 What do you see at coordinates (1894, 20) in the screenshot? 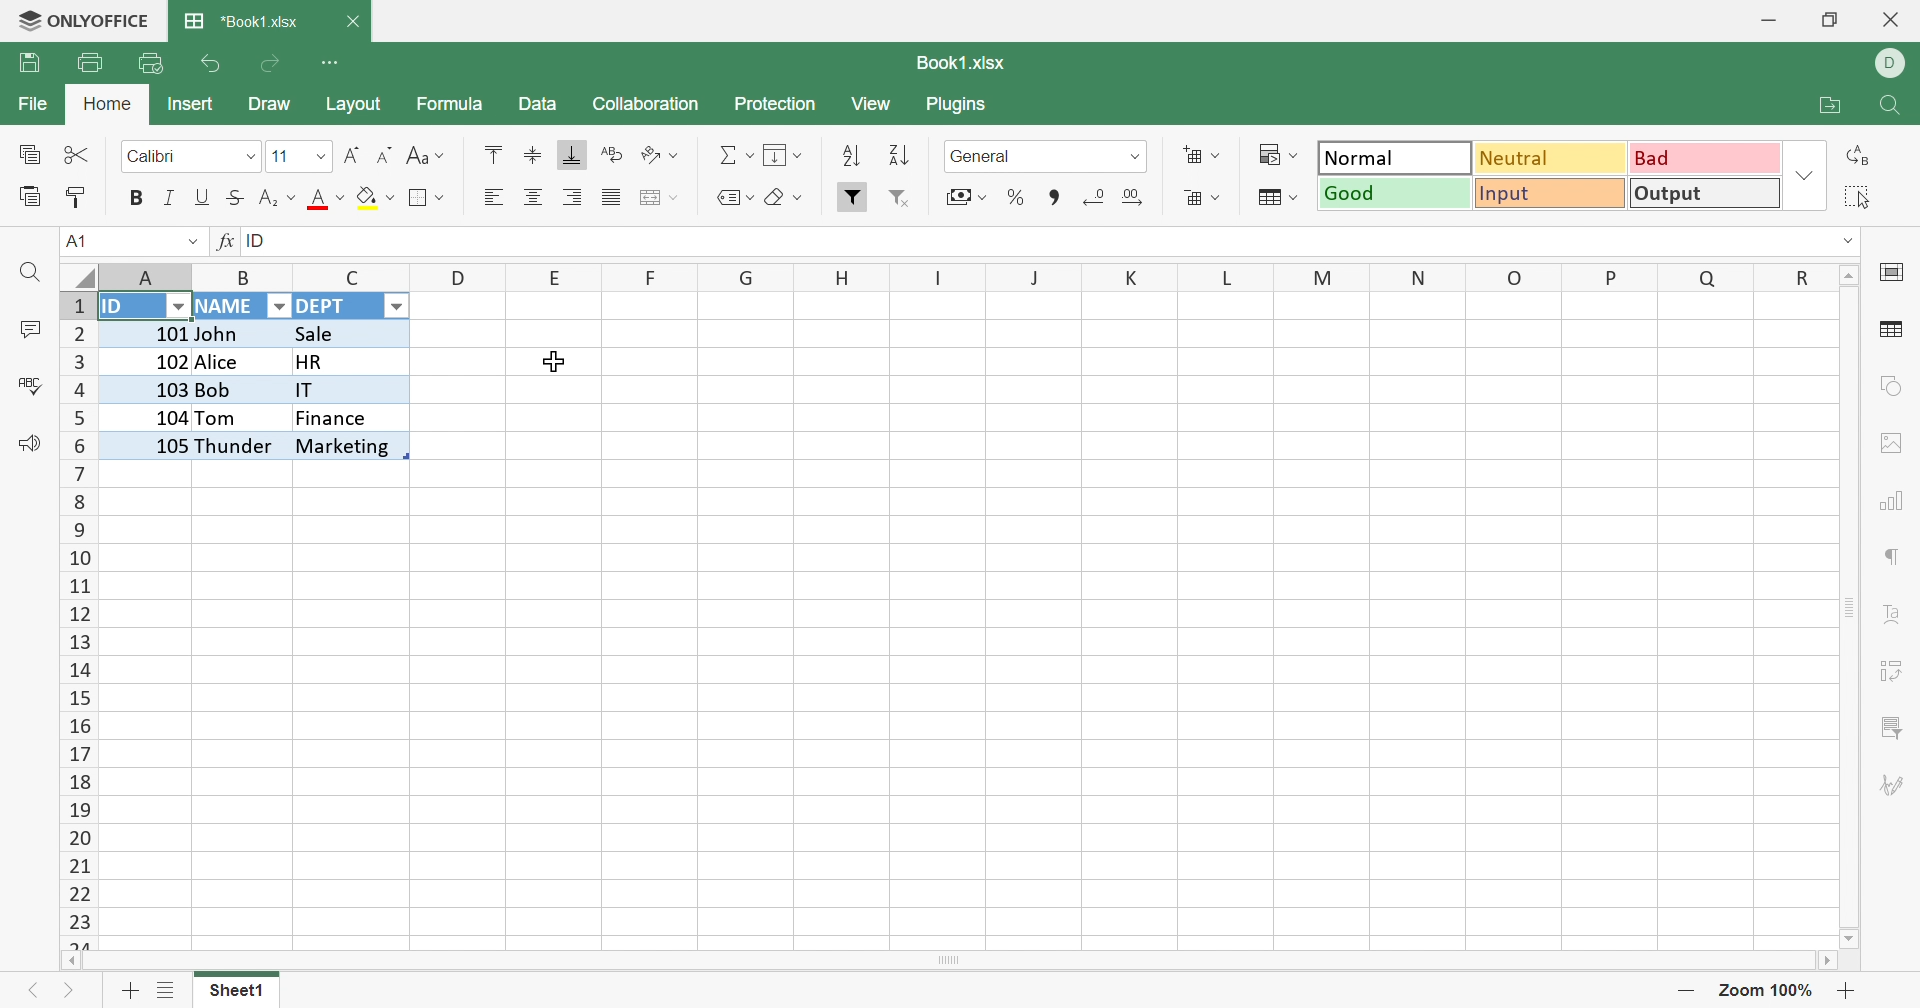
I see `Close` at bounding box center [1894, 20].